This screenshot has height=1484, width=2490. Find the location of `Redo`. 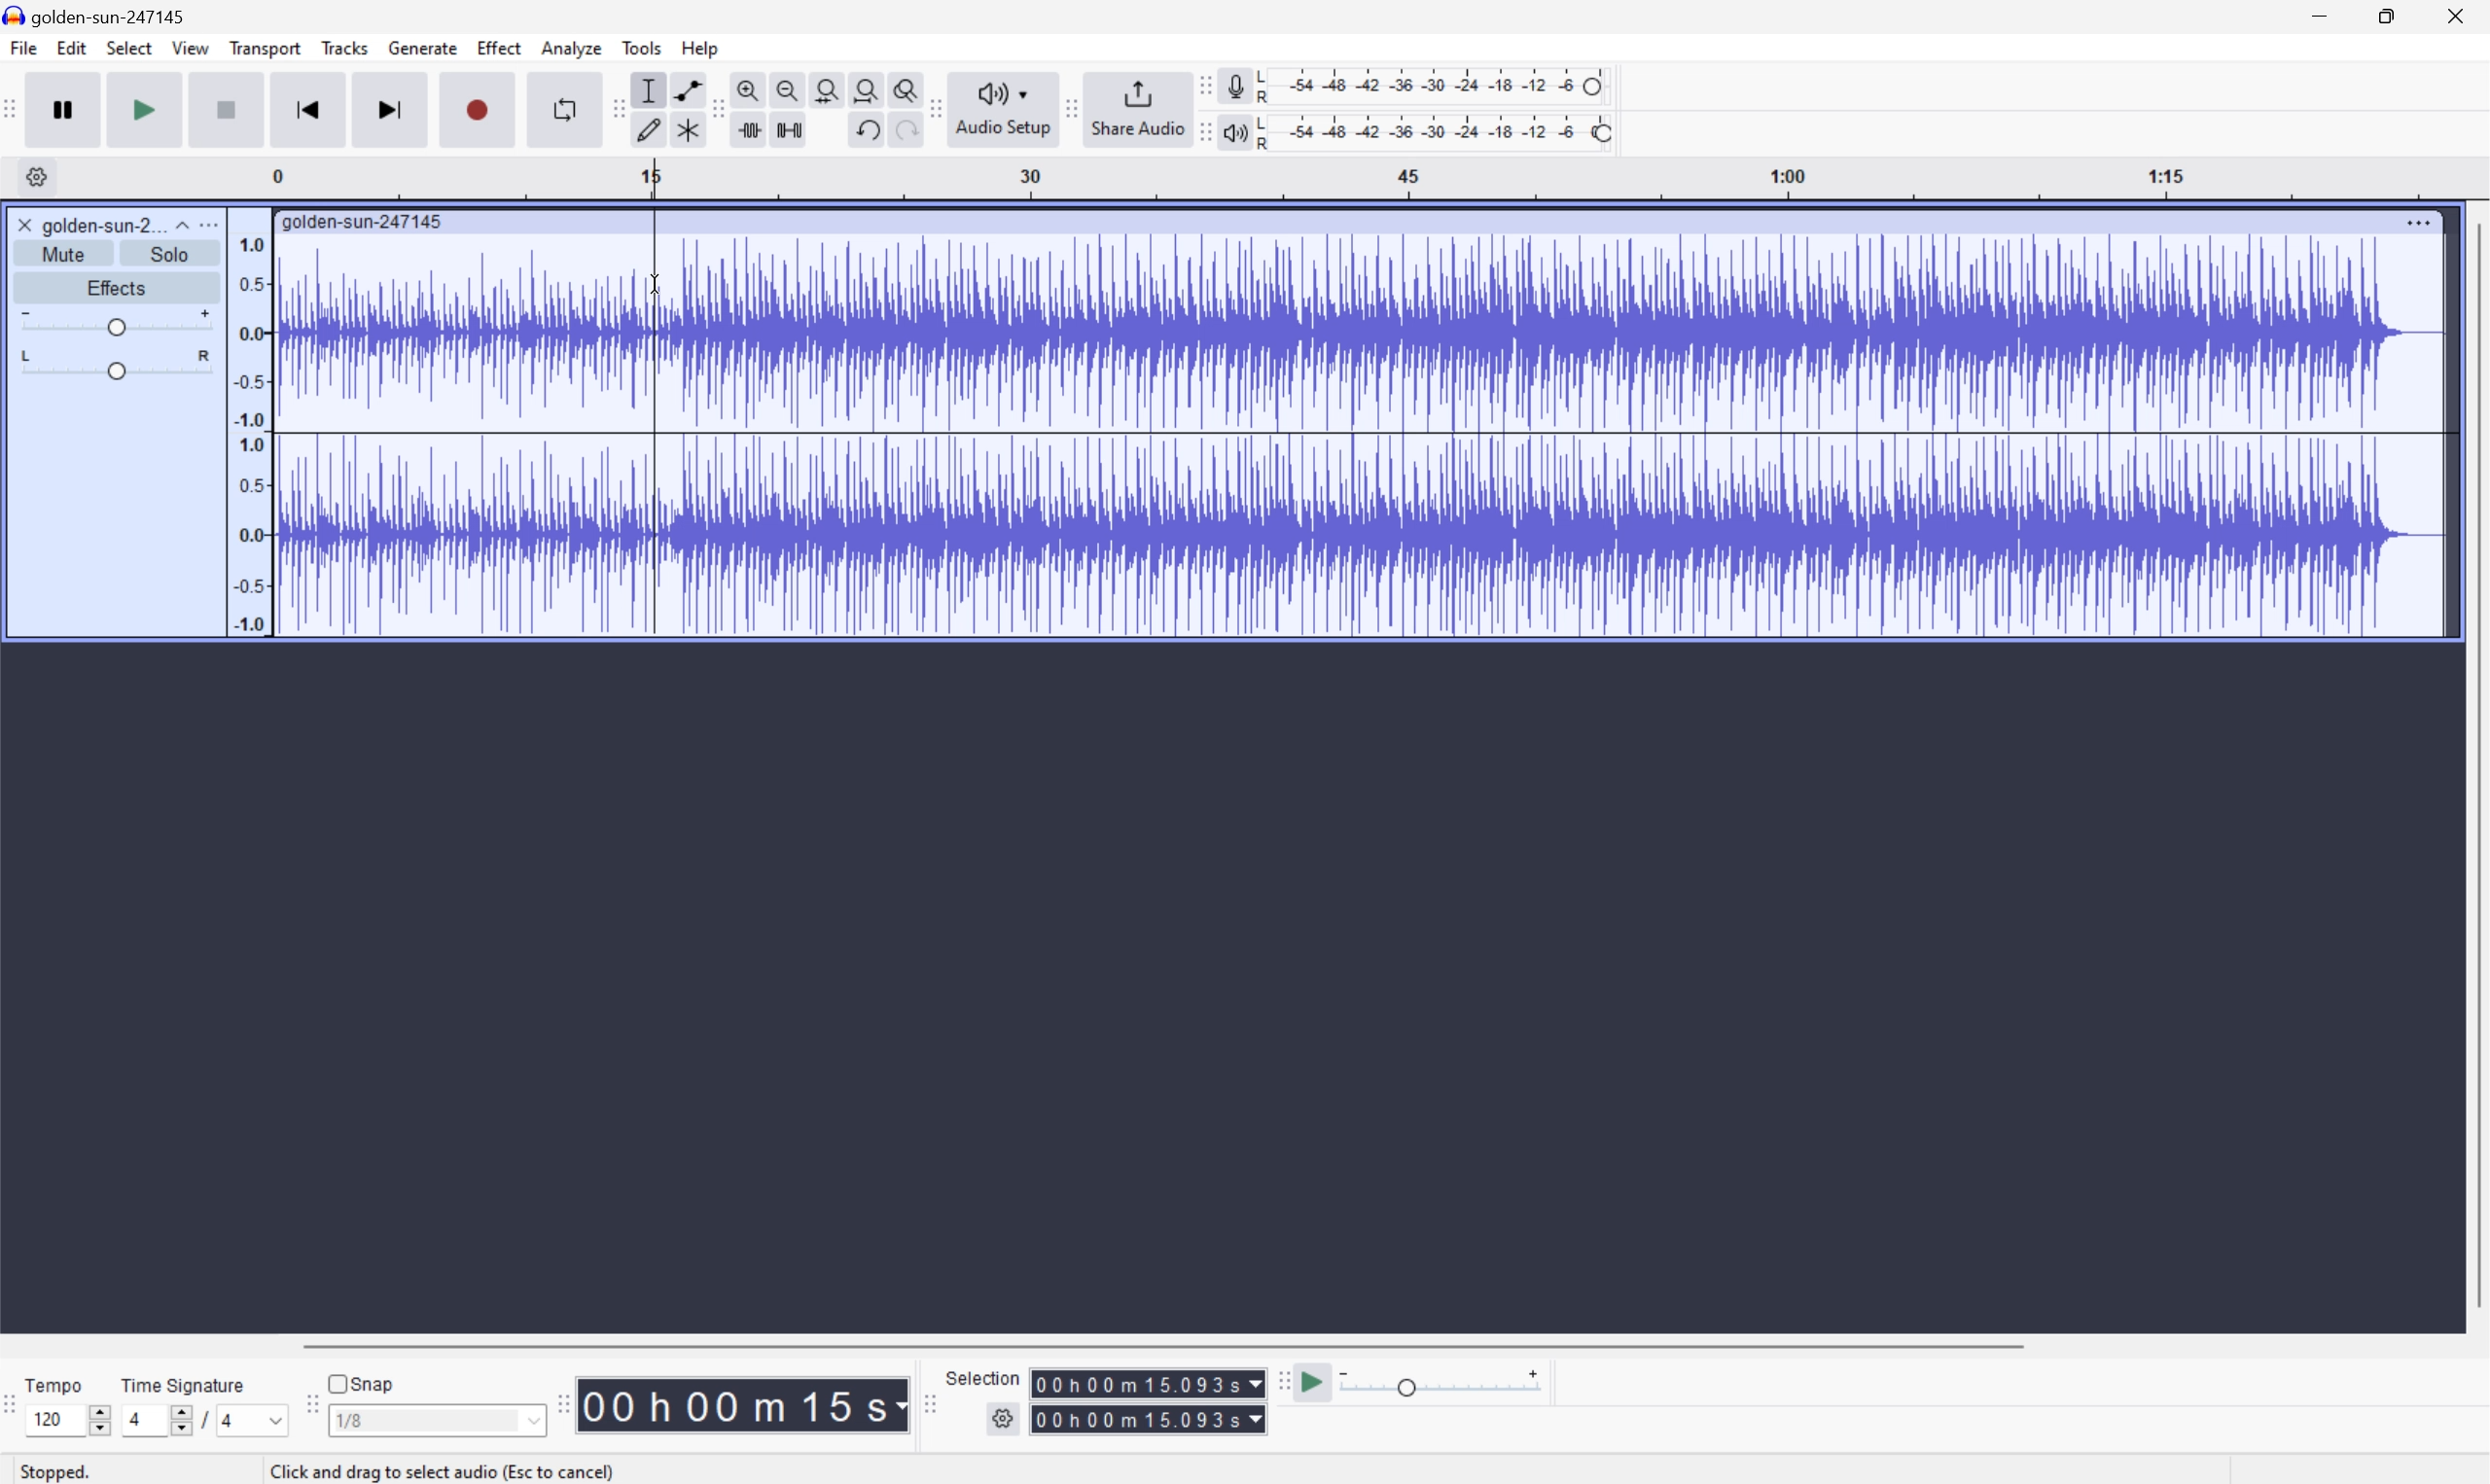

Redo is located at coordinates (903, 137).